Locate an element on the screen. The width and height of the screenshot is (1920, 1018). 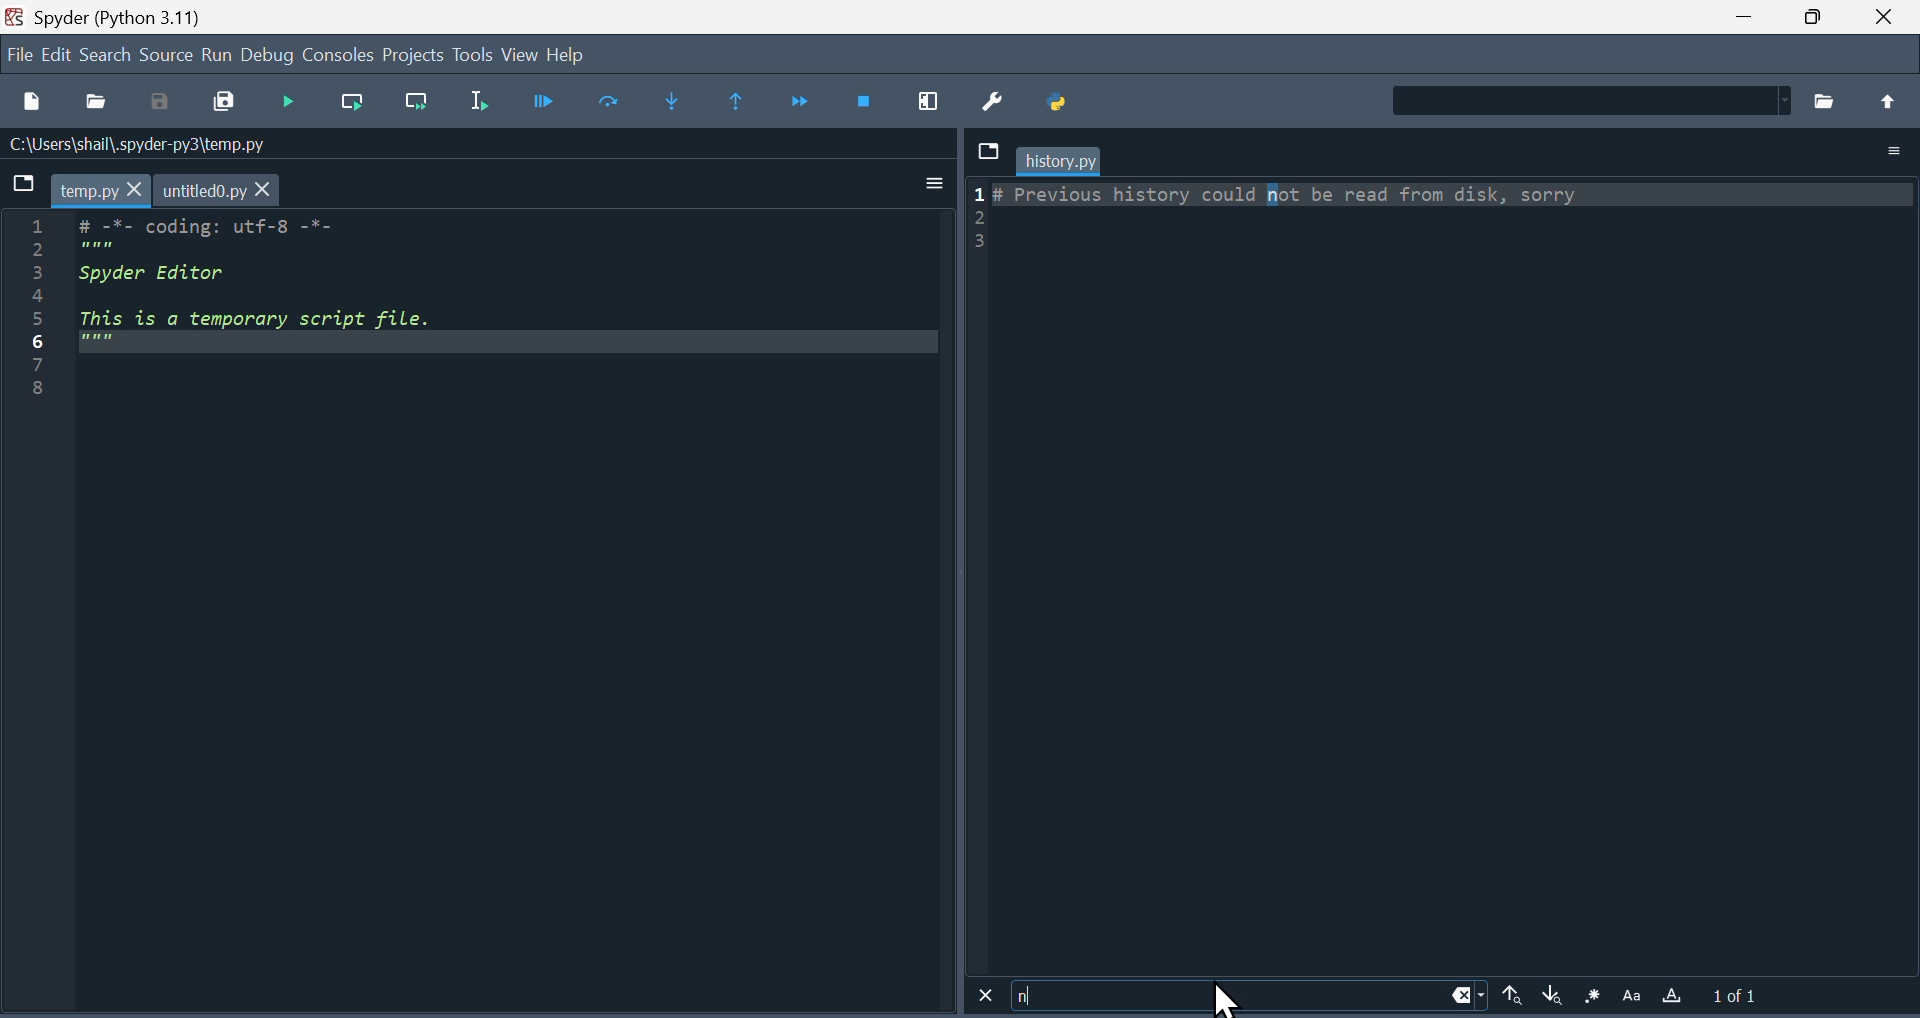
temp.py is located at coordinates (99, 189).